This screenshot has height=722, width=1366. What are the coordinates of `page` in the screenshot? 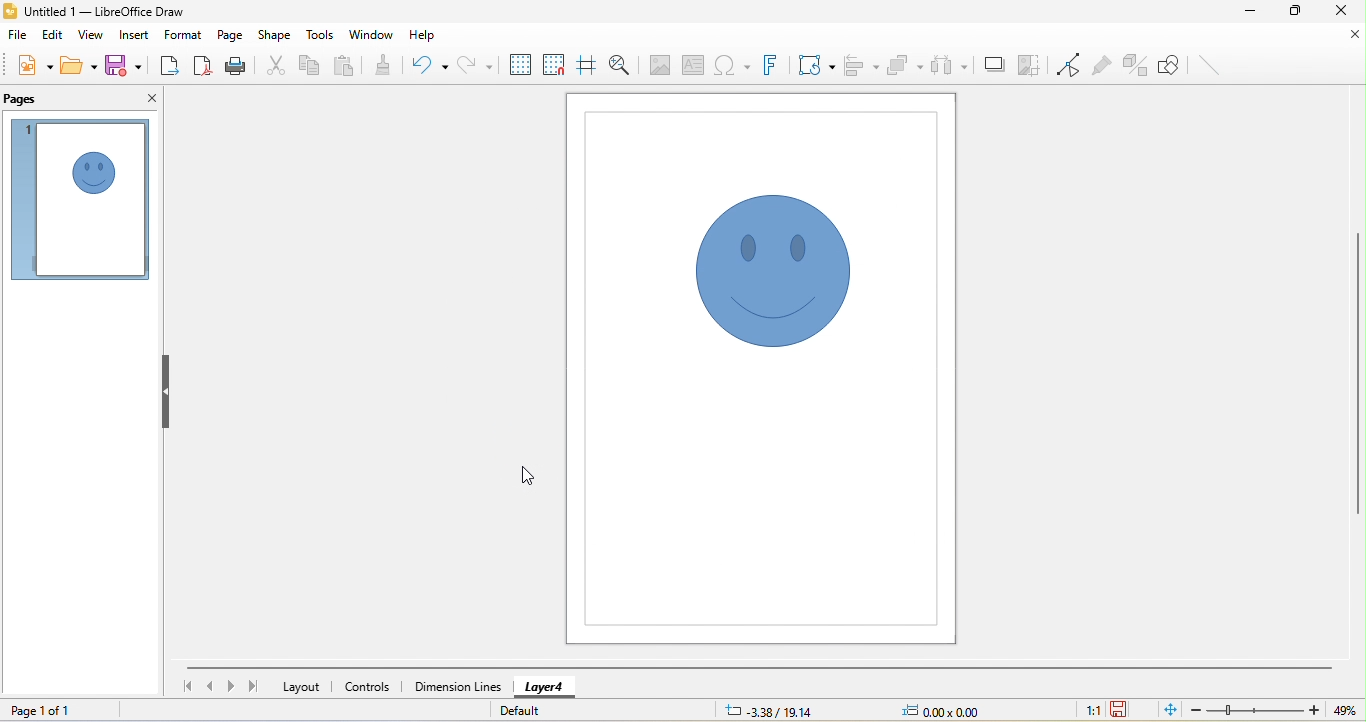 It's located at (229, 36).